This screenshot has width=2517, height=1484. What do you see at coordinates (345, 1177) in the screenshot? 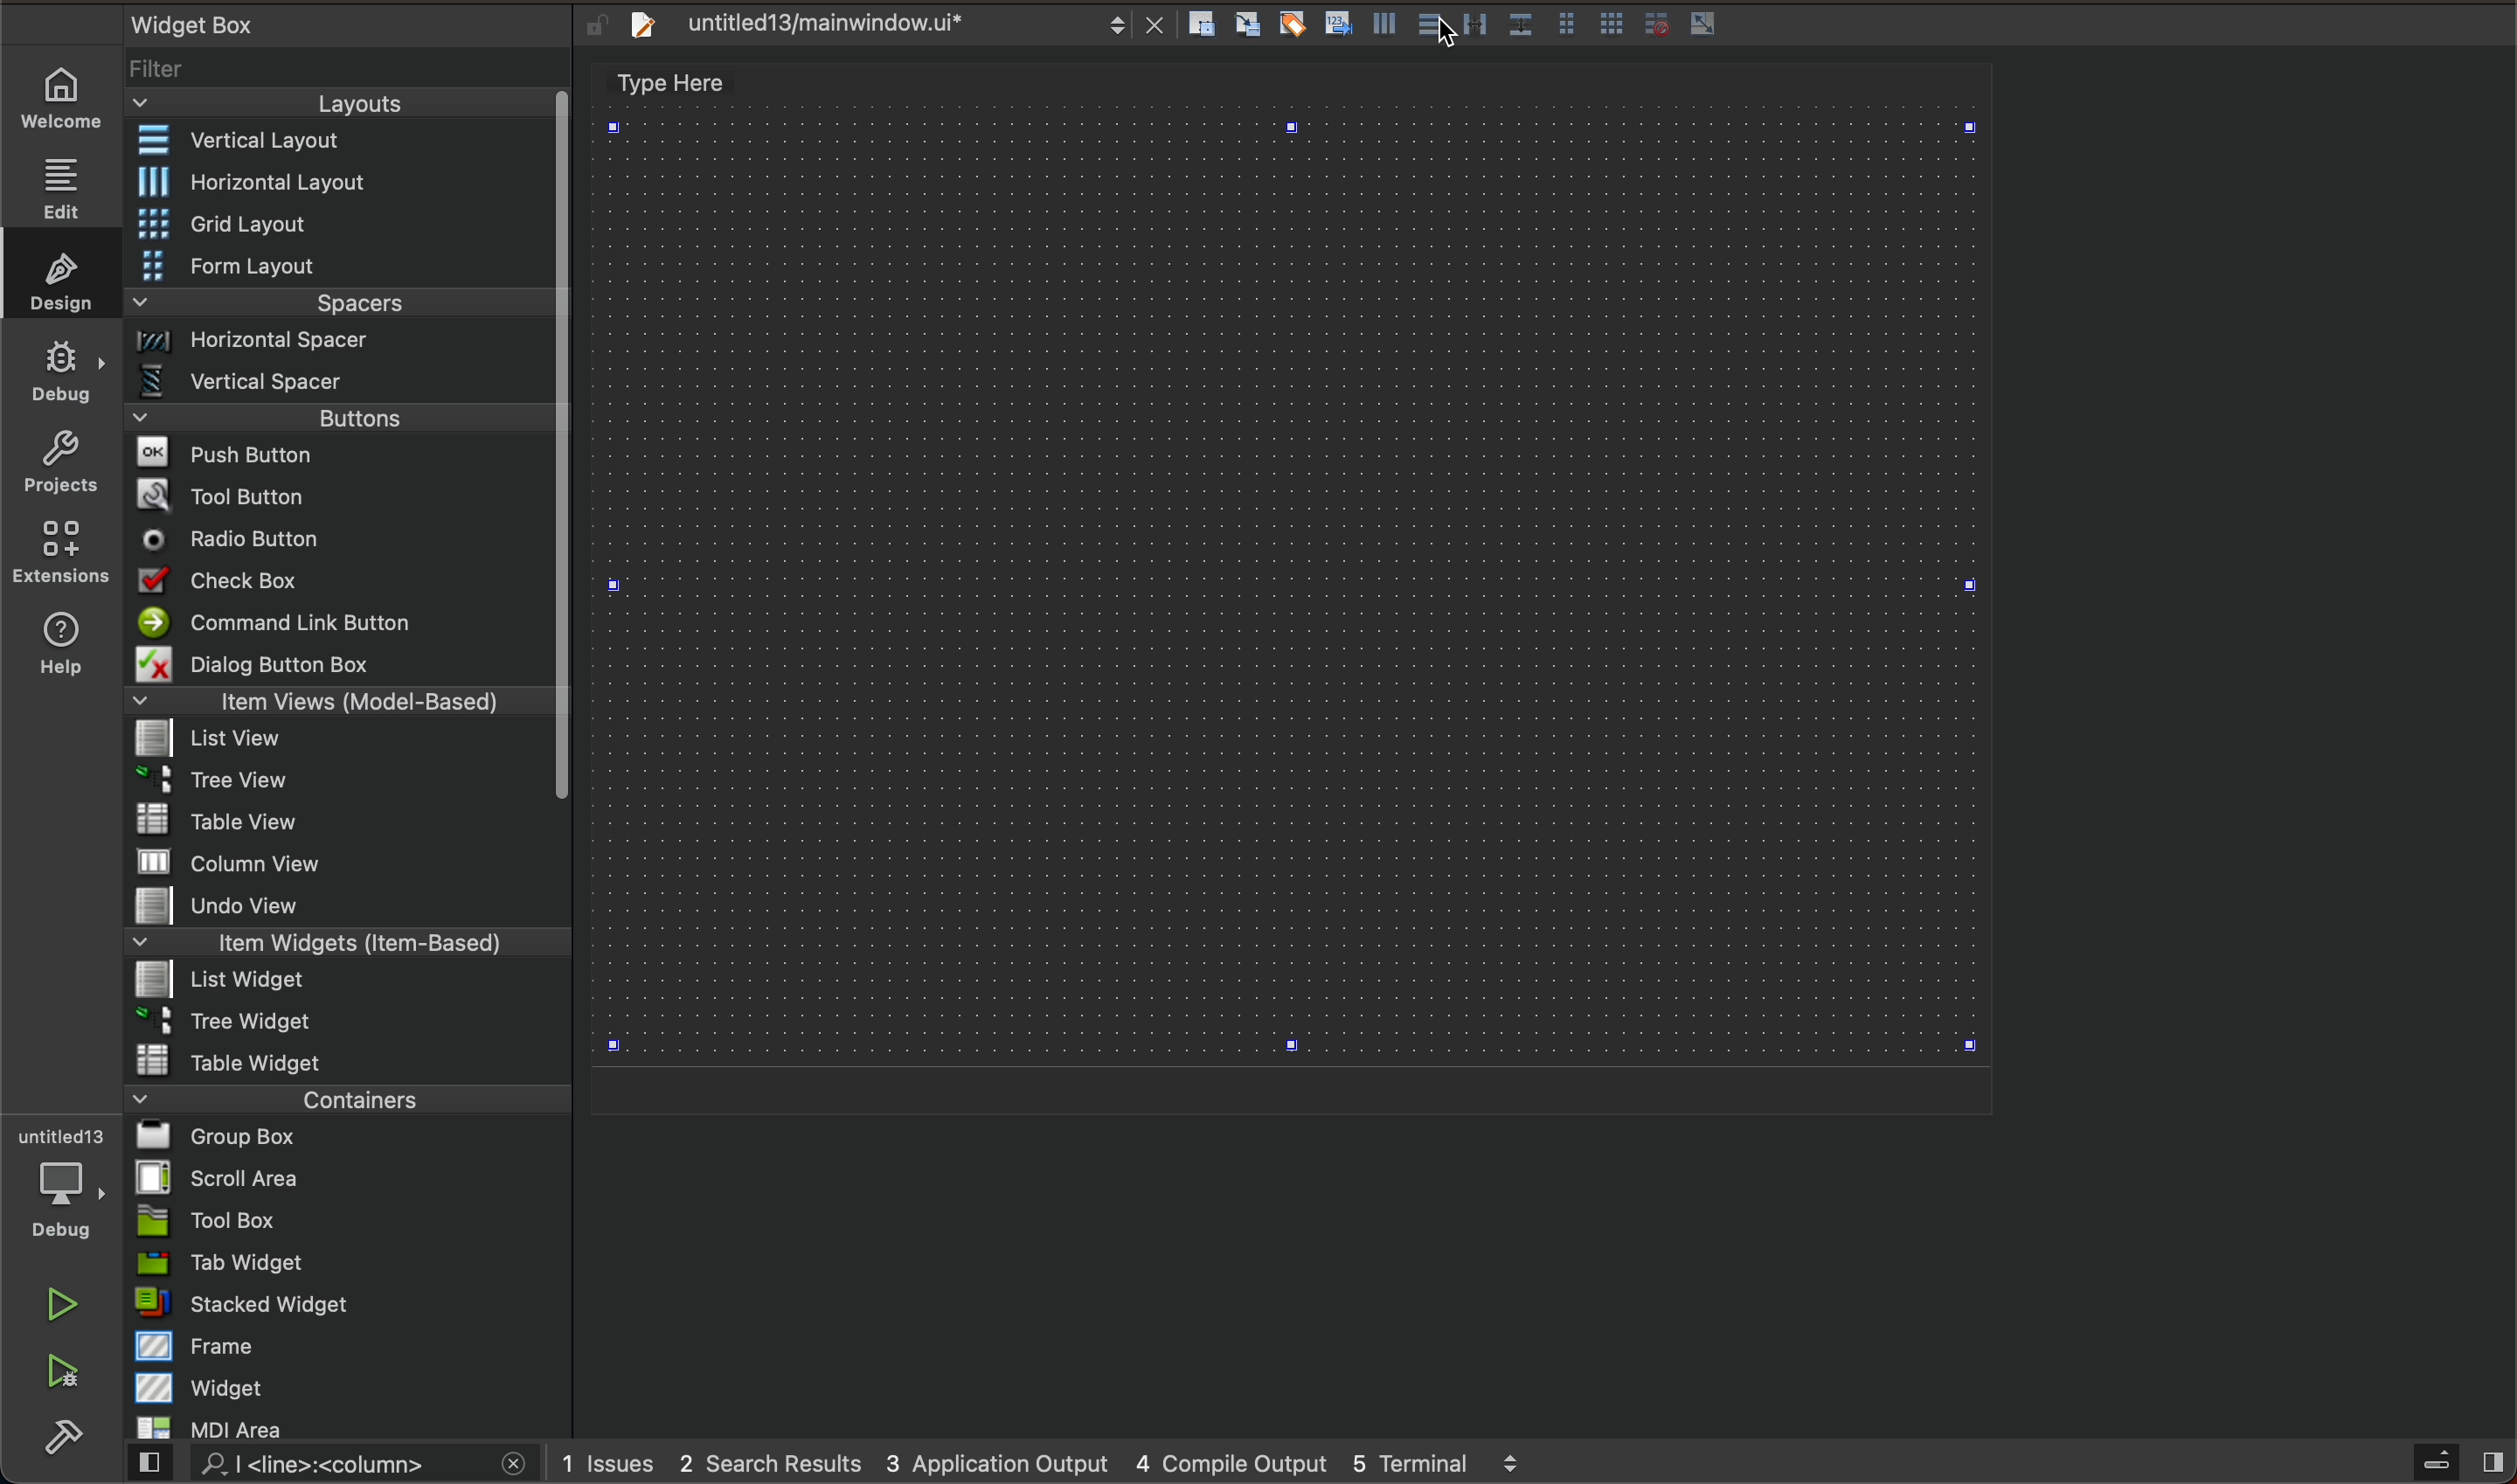
I see `scroll area` at bounding box center [345, 1177].